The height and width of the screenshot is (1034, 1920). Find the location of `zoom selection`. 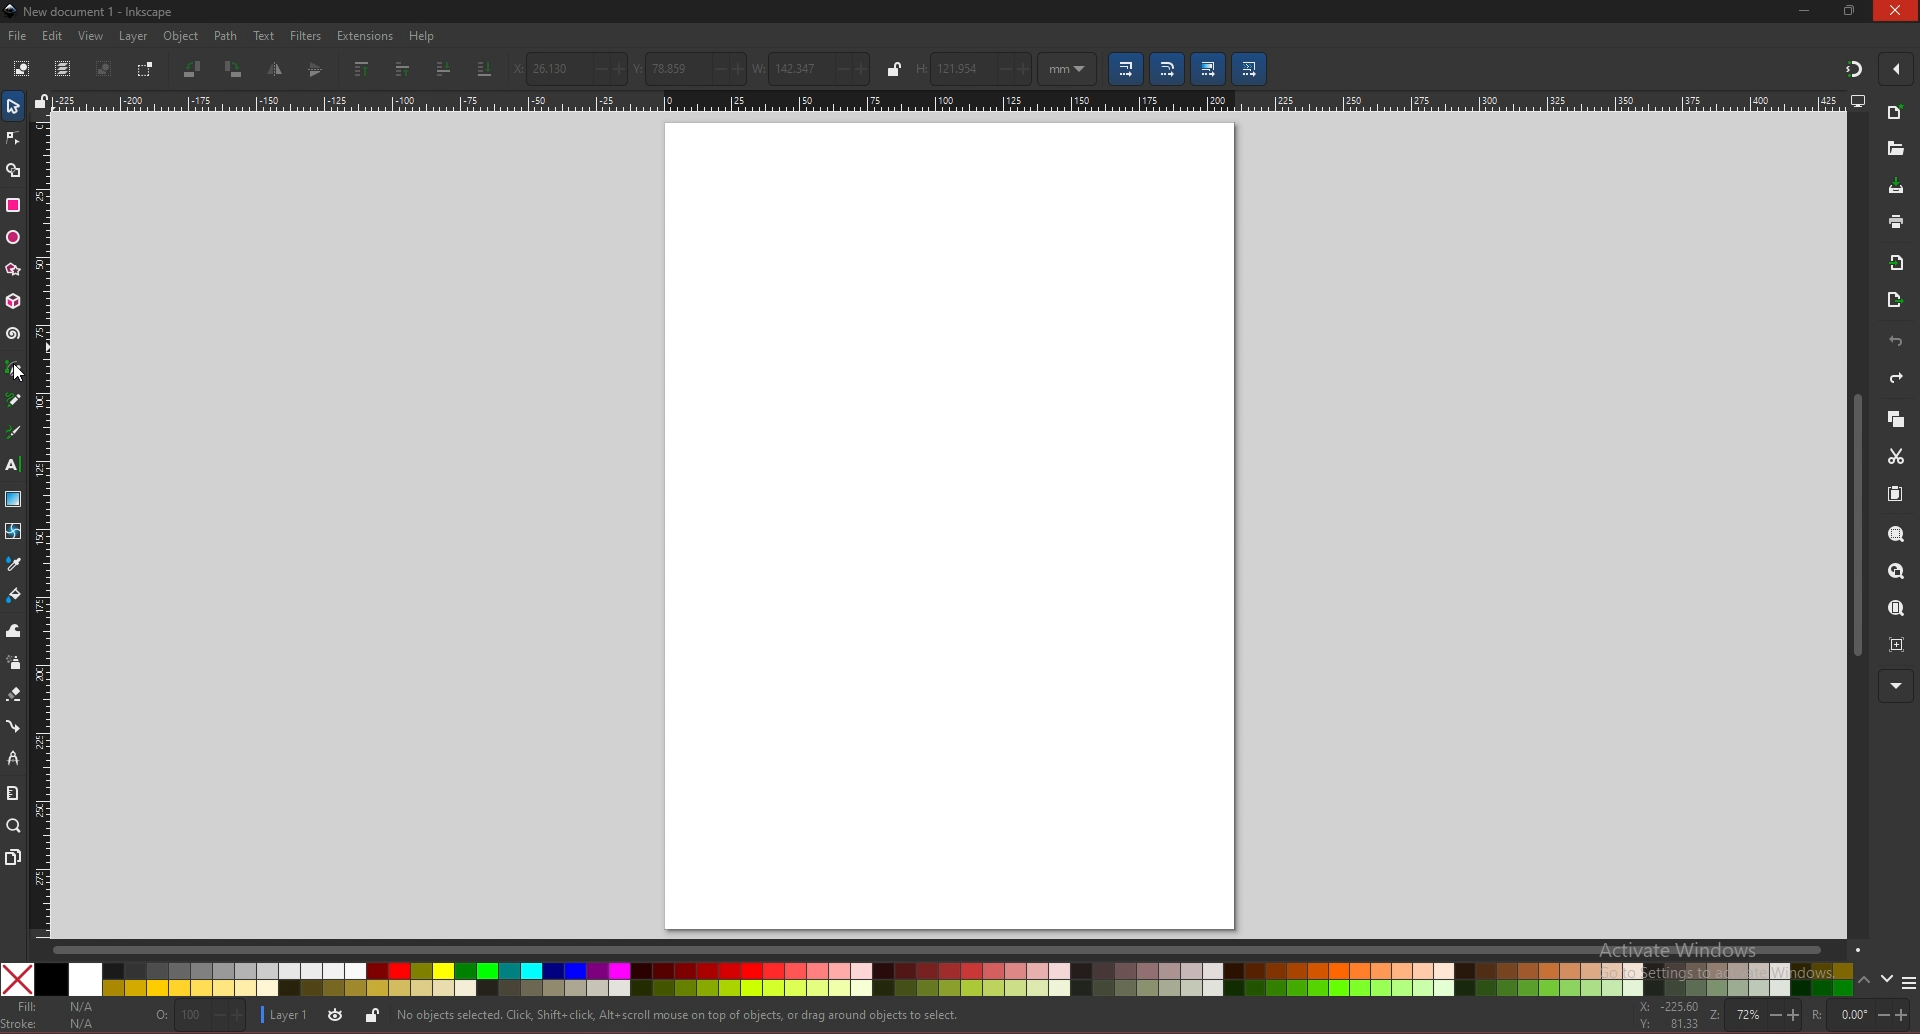

zoom selection is located at coordinates (1898, 536).